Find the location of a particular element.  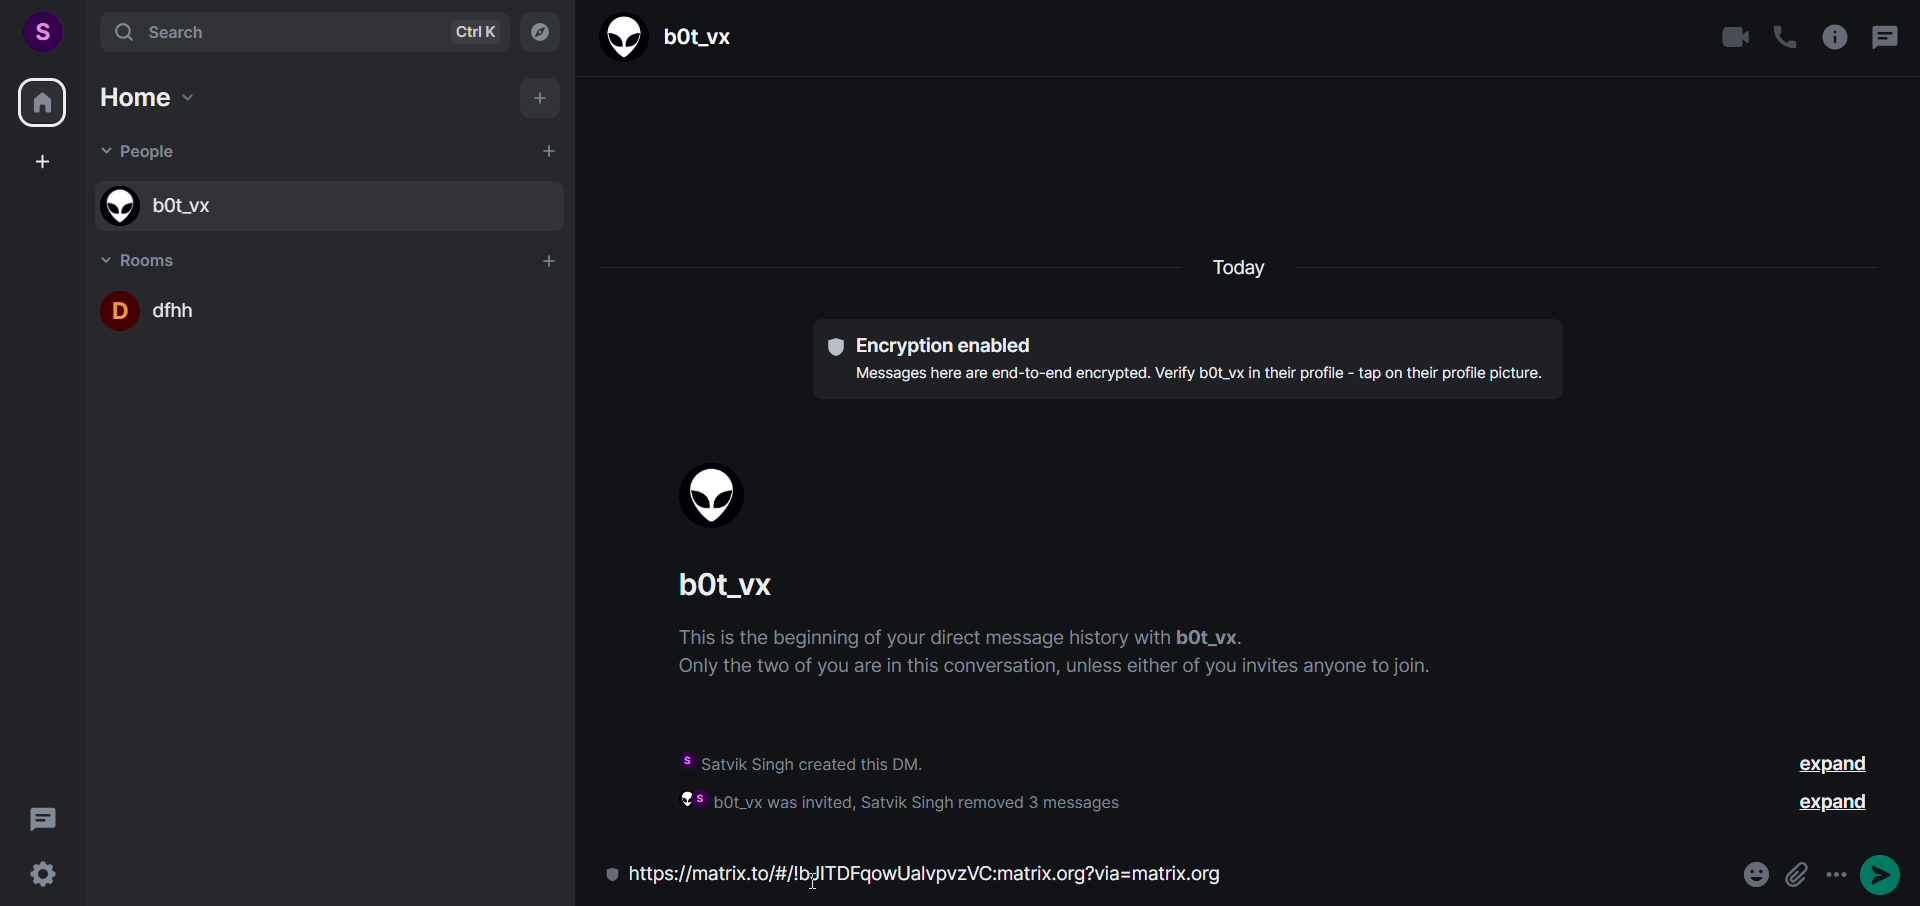

information is located at coordinates (946, 778).